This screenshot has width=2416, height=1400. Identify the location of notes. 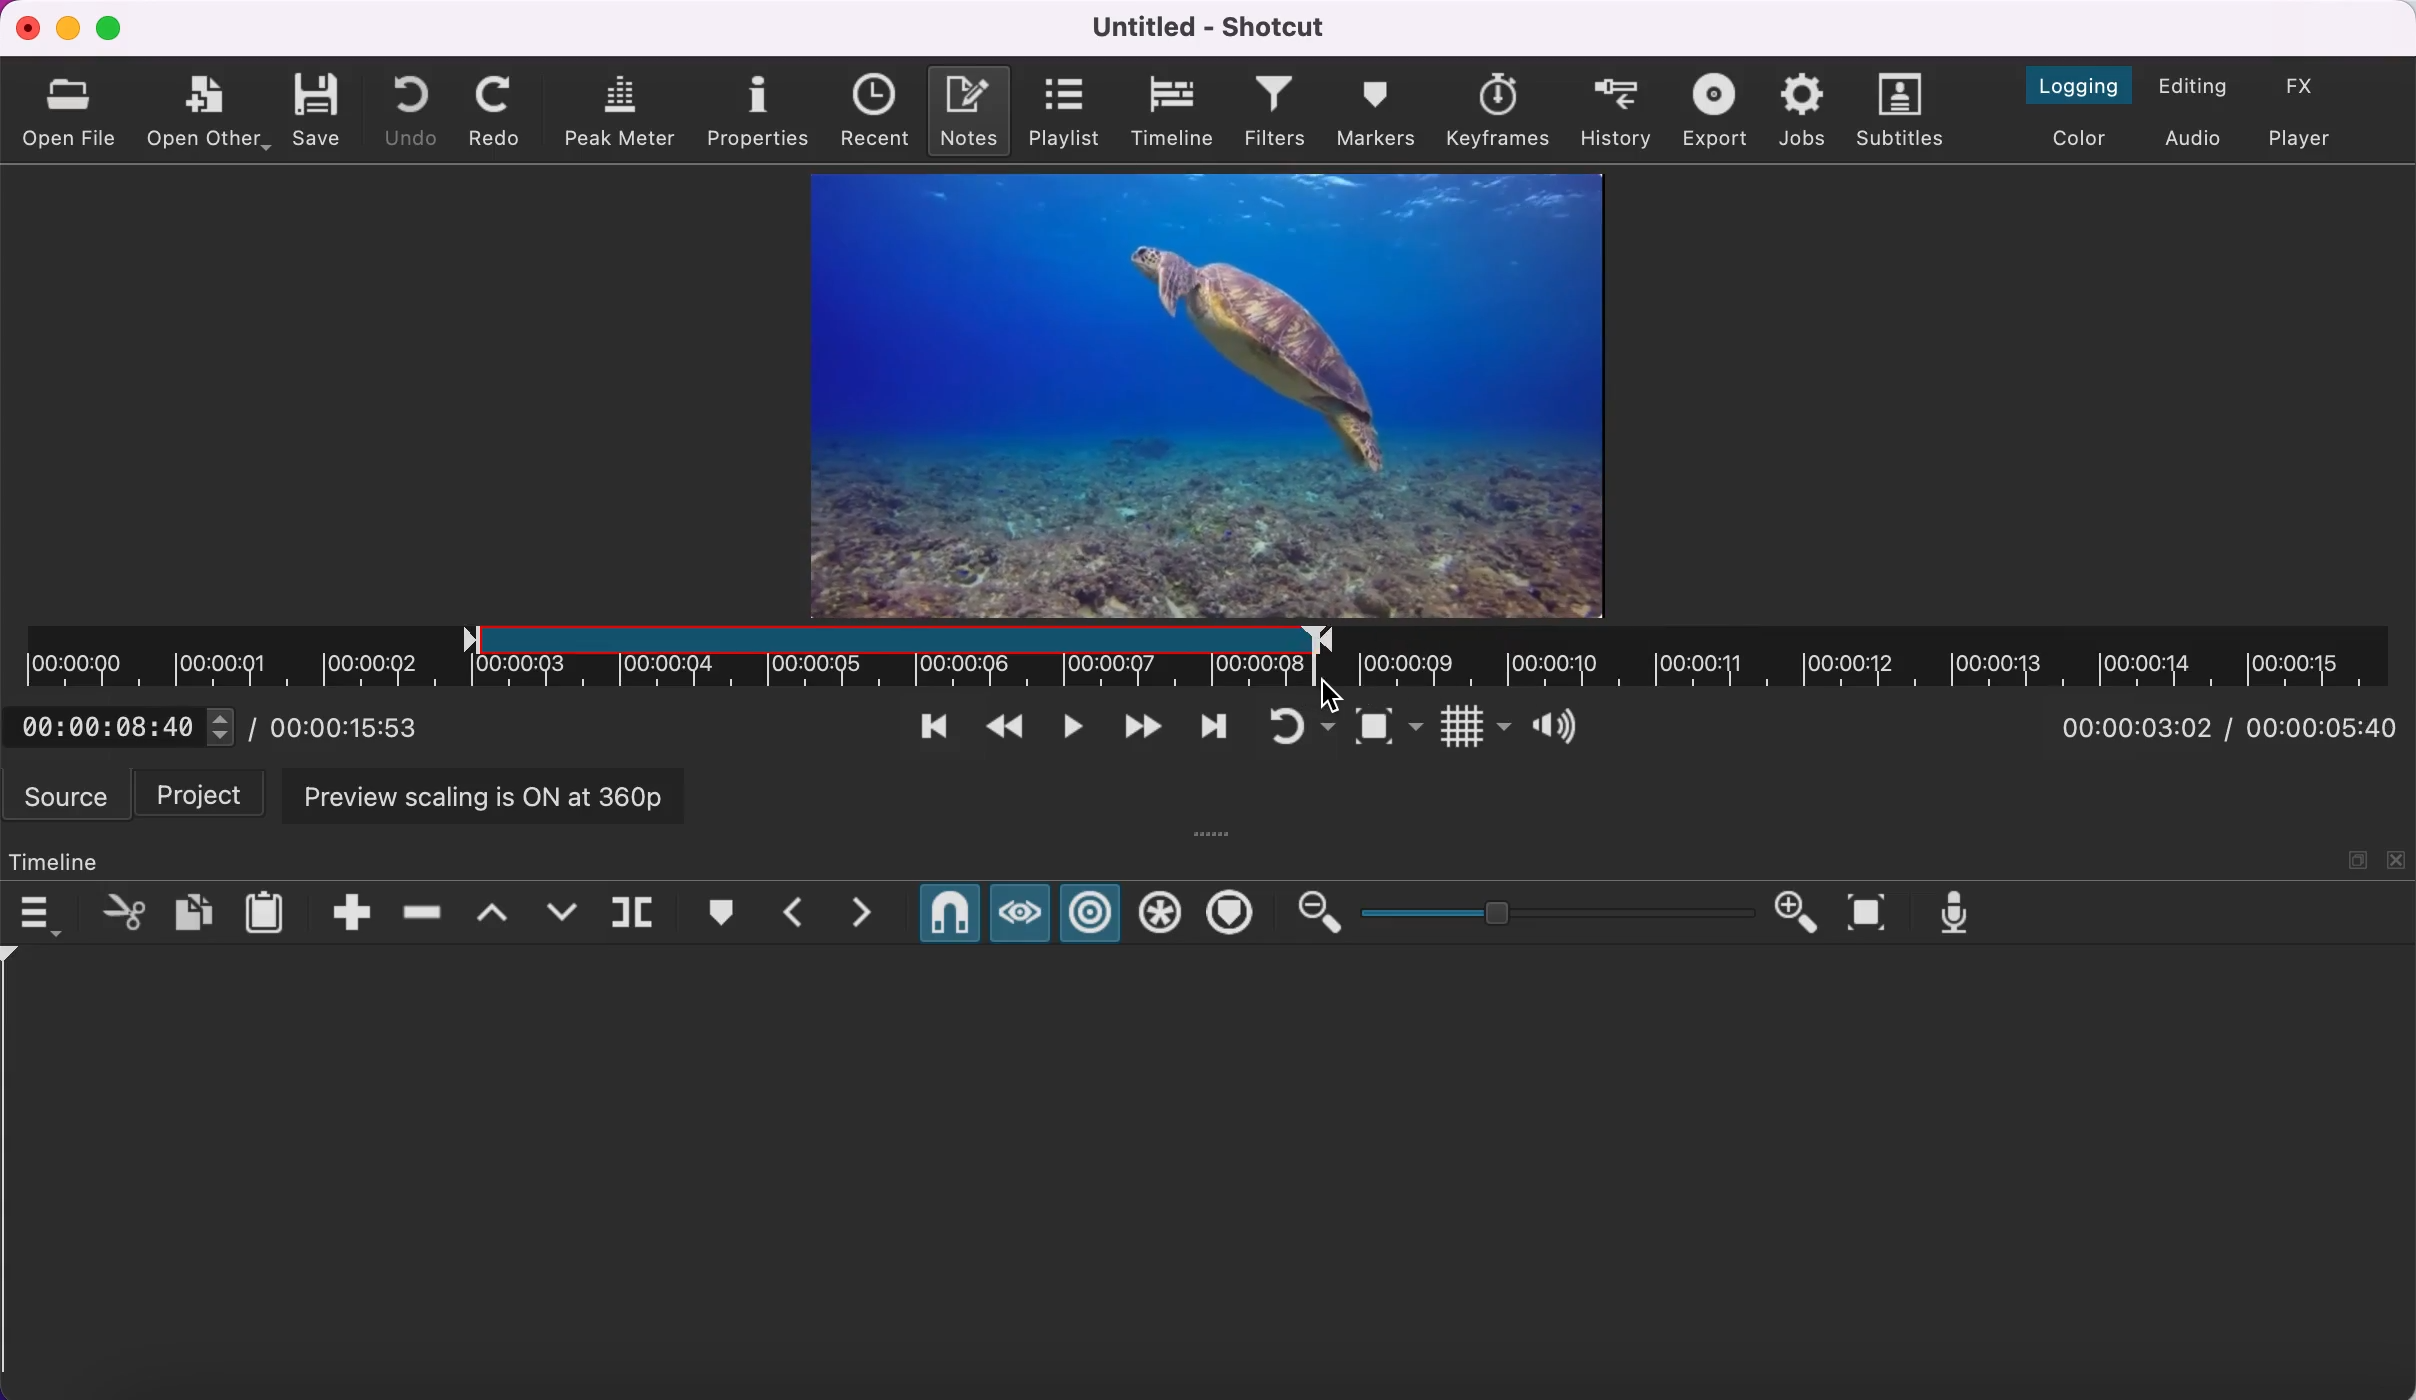
(971, 110).